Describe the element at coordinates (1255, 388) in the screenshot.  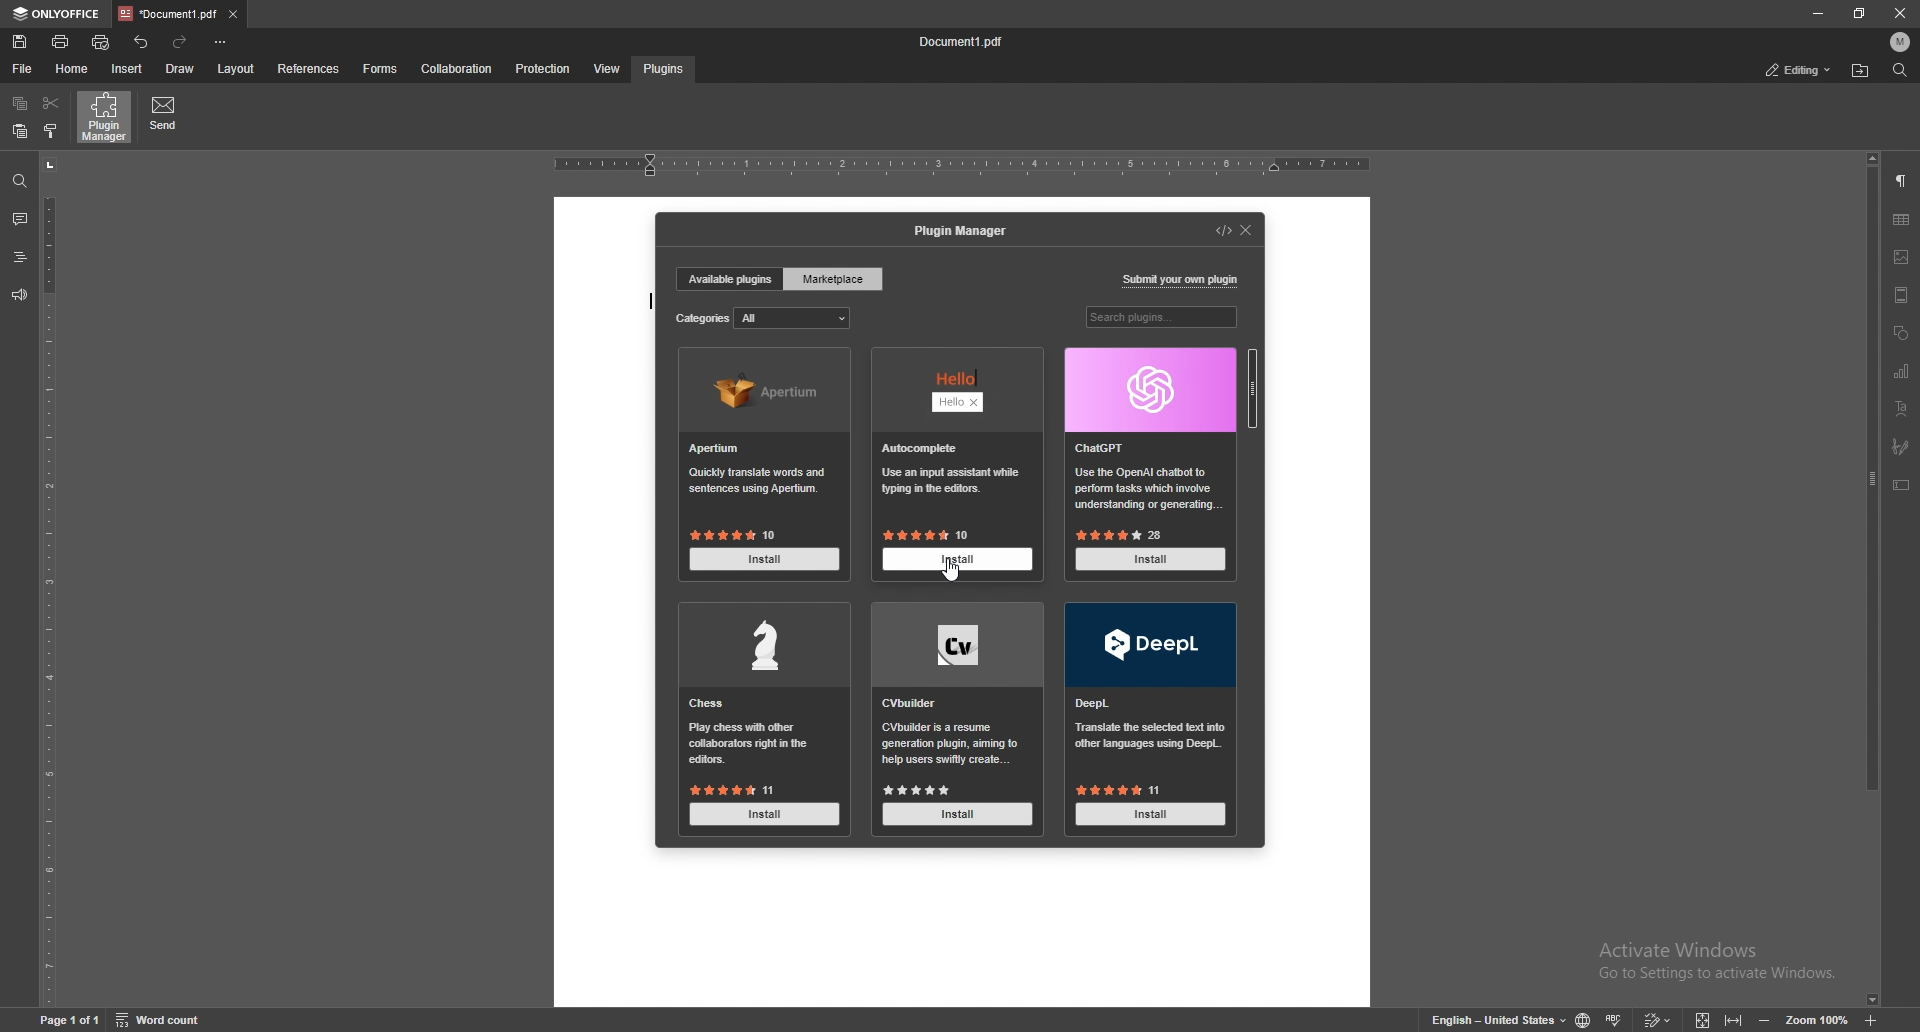
I see `scroll bar` at that location.